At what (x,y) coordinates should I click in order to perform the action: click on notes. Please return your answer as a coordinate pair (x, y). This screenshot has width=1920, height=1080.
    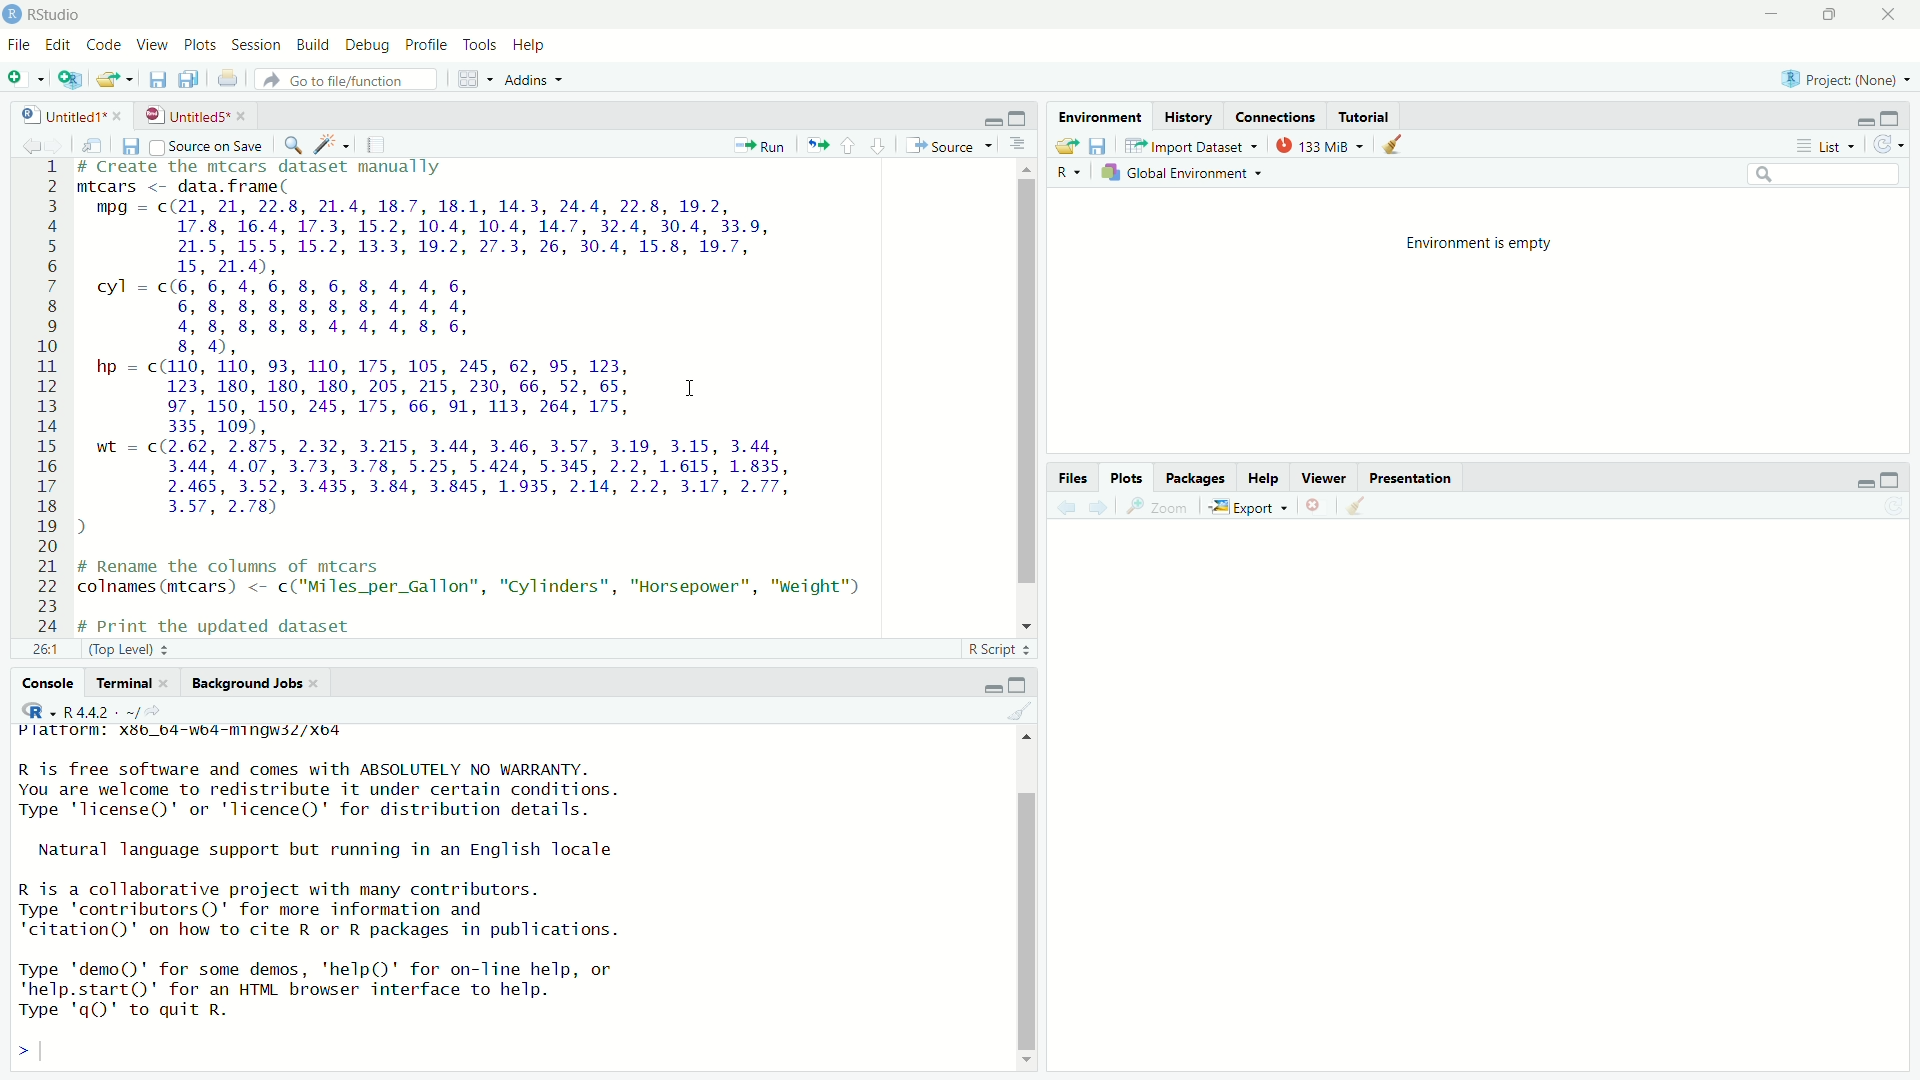
    Looking at the image, I should click on (377, 141).